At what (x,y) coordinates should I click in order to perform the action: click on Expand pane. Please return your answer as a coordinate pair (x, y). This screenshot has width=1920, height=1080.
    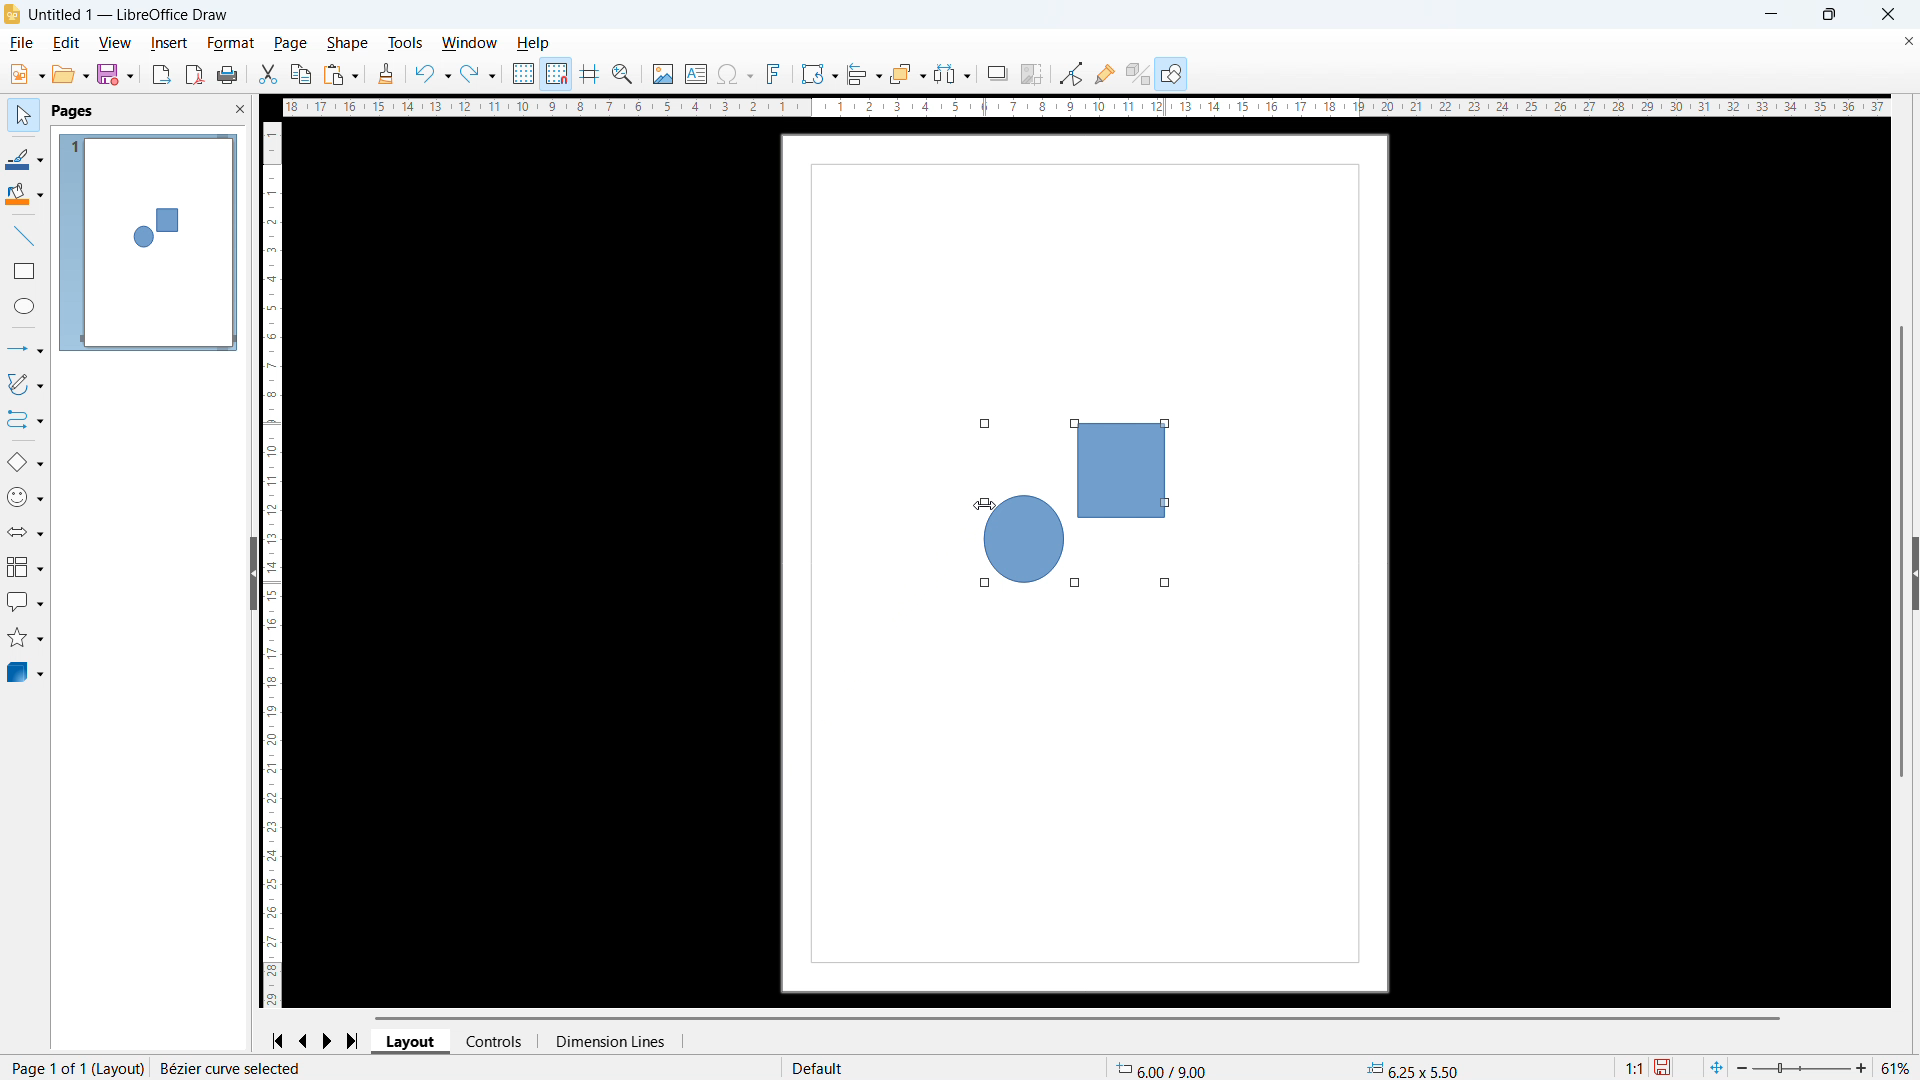
    Looking at the image, I should click on (1916, 573).